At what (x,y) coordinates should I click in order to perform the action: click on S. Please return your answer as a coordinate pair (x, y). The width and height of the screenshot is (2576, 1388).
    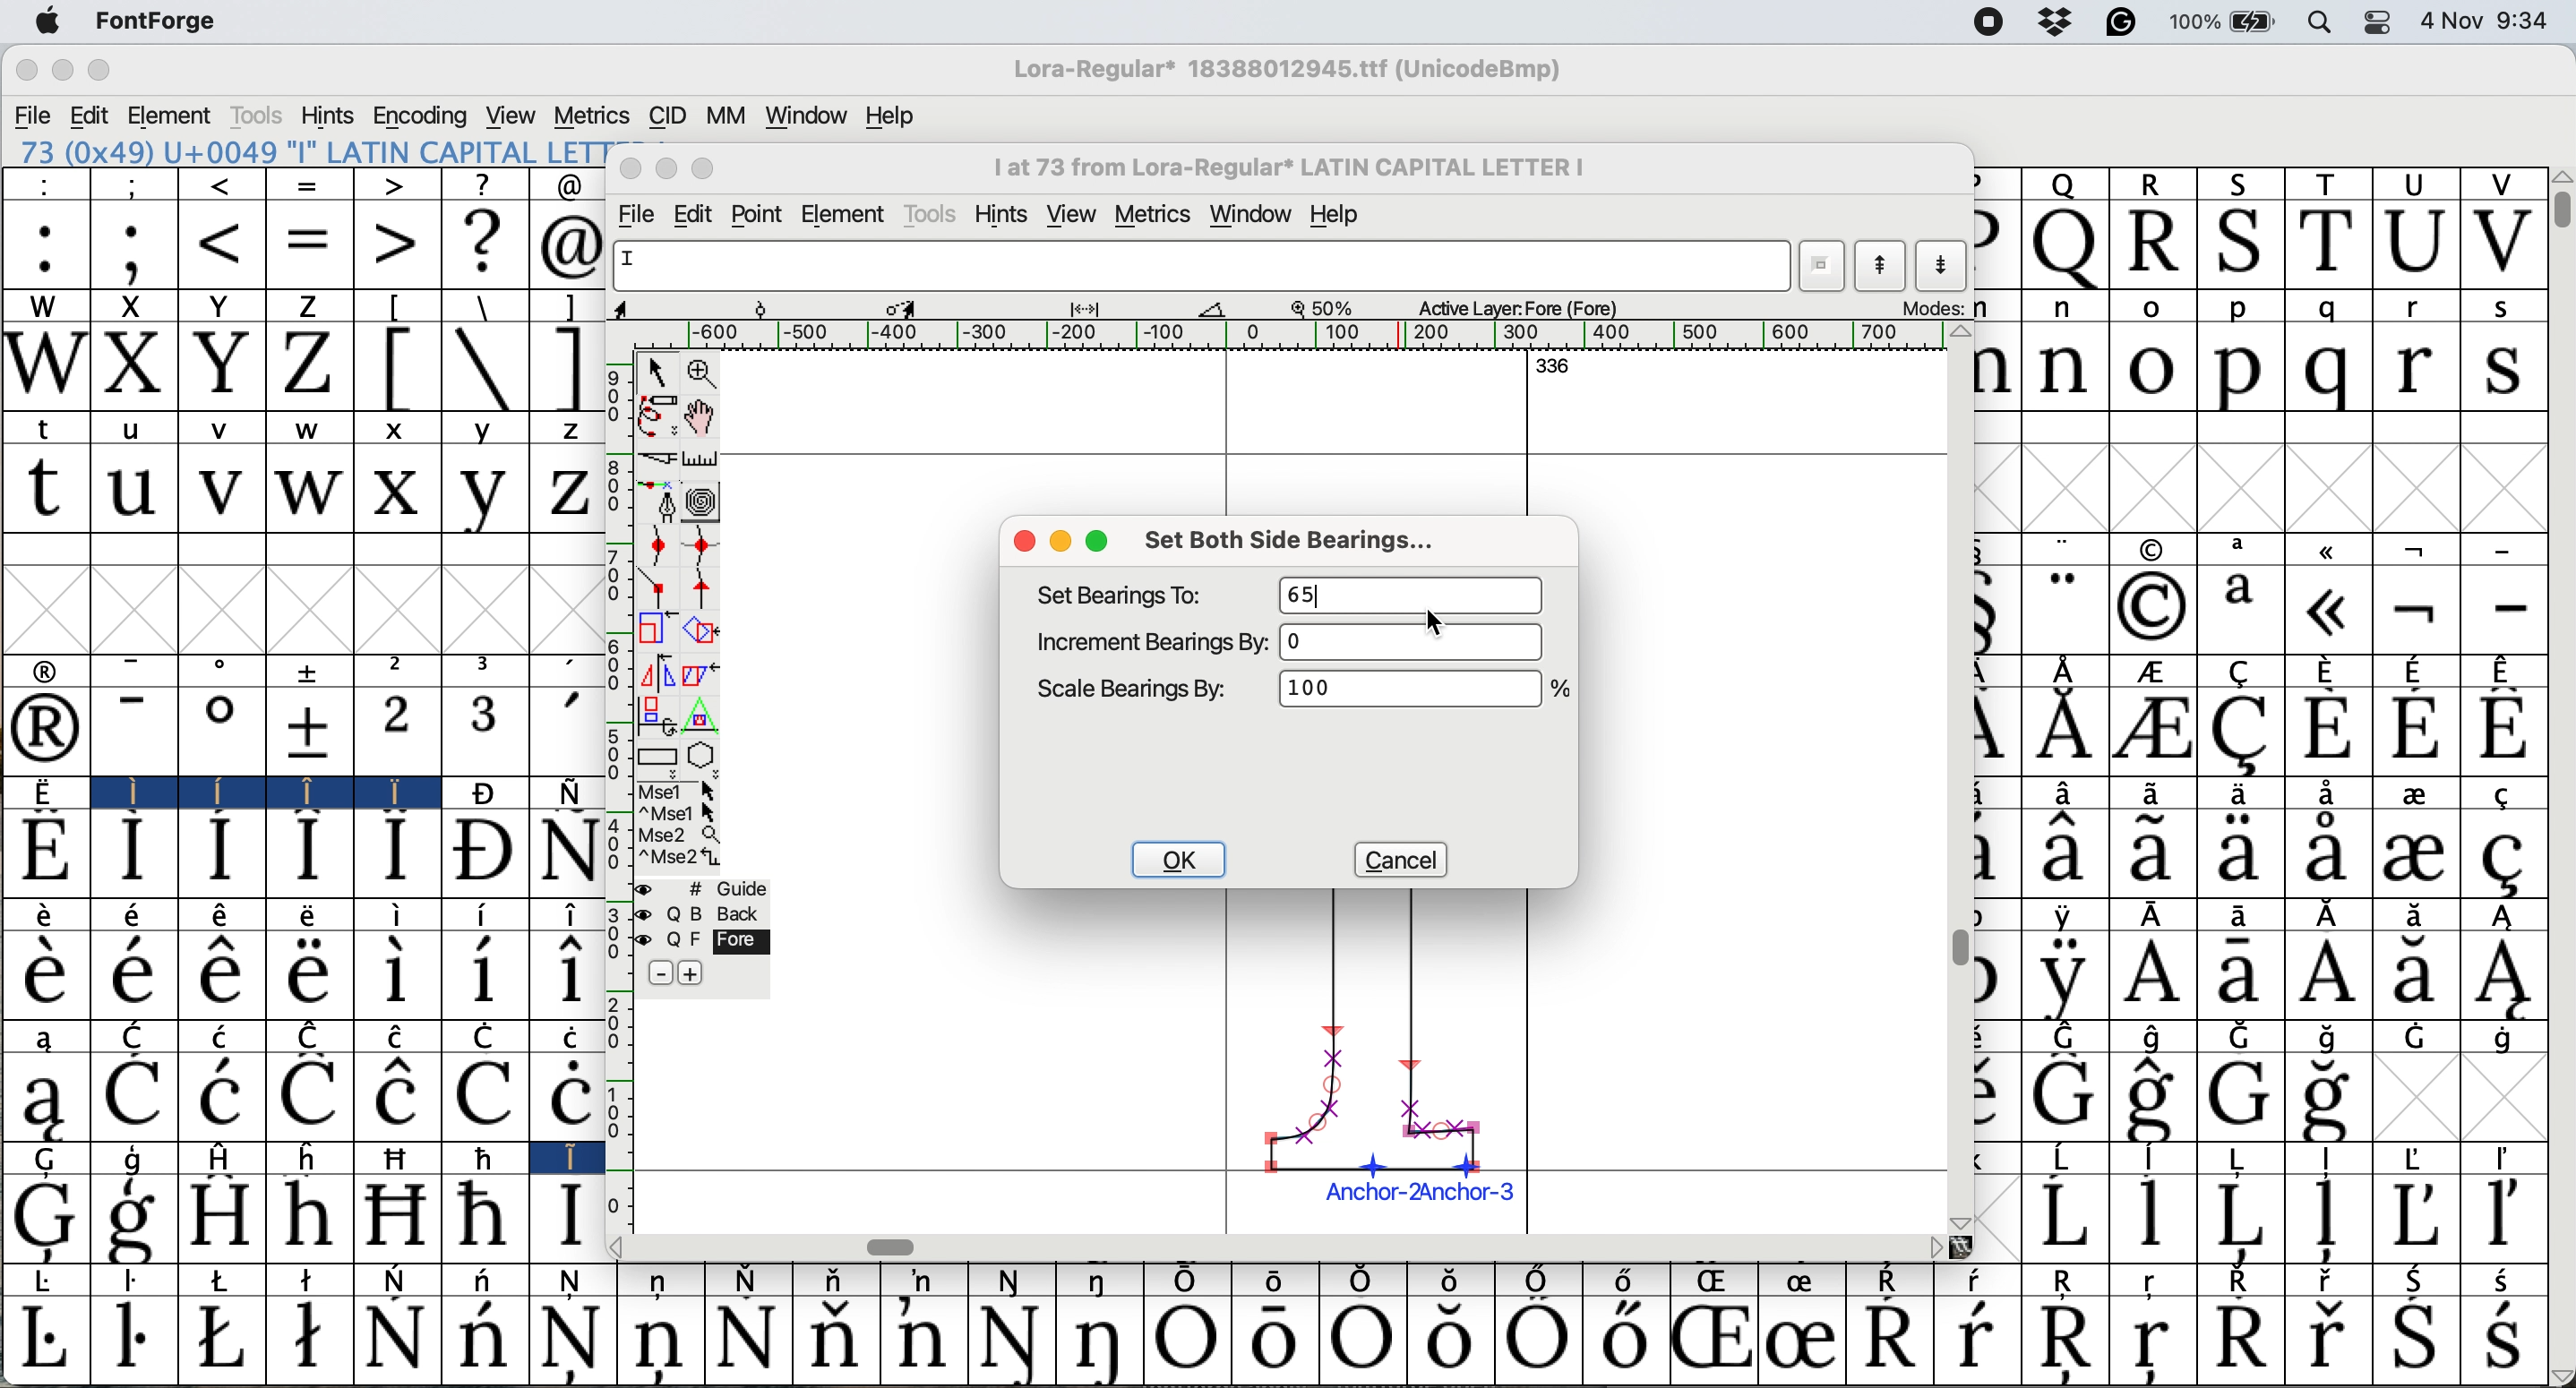
    Looking at the image, I should click on (2243, 242).